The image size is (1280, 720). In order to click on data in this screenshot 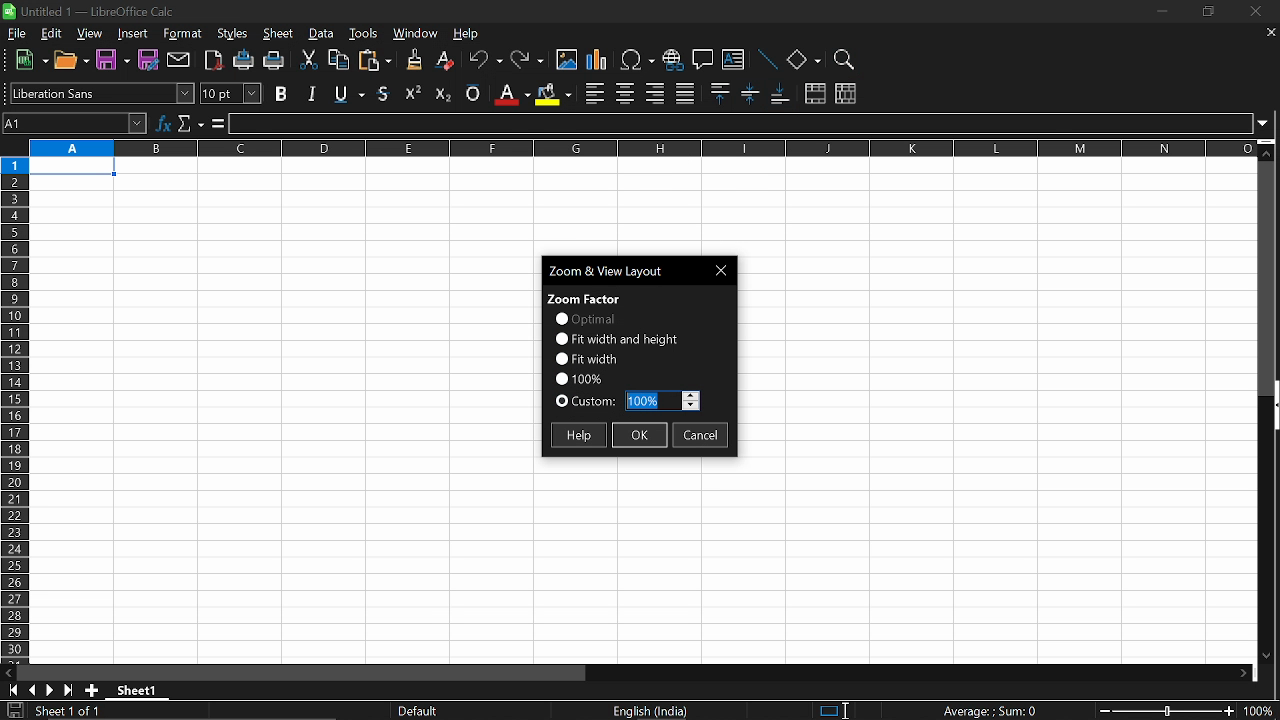, I will do `click(322, 34)`.